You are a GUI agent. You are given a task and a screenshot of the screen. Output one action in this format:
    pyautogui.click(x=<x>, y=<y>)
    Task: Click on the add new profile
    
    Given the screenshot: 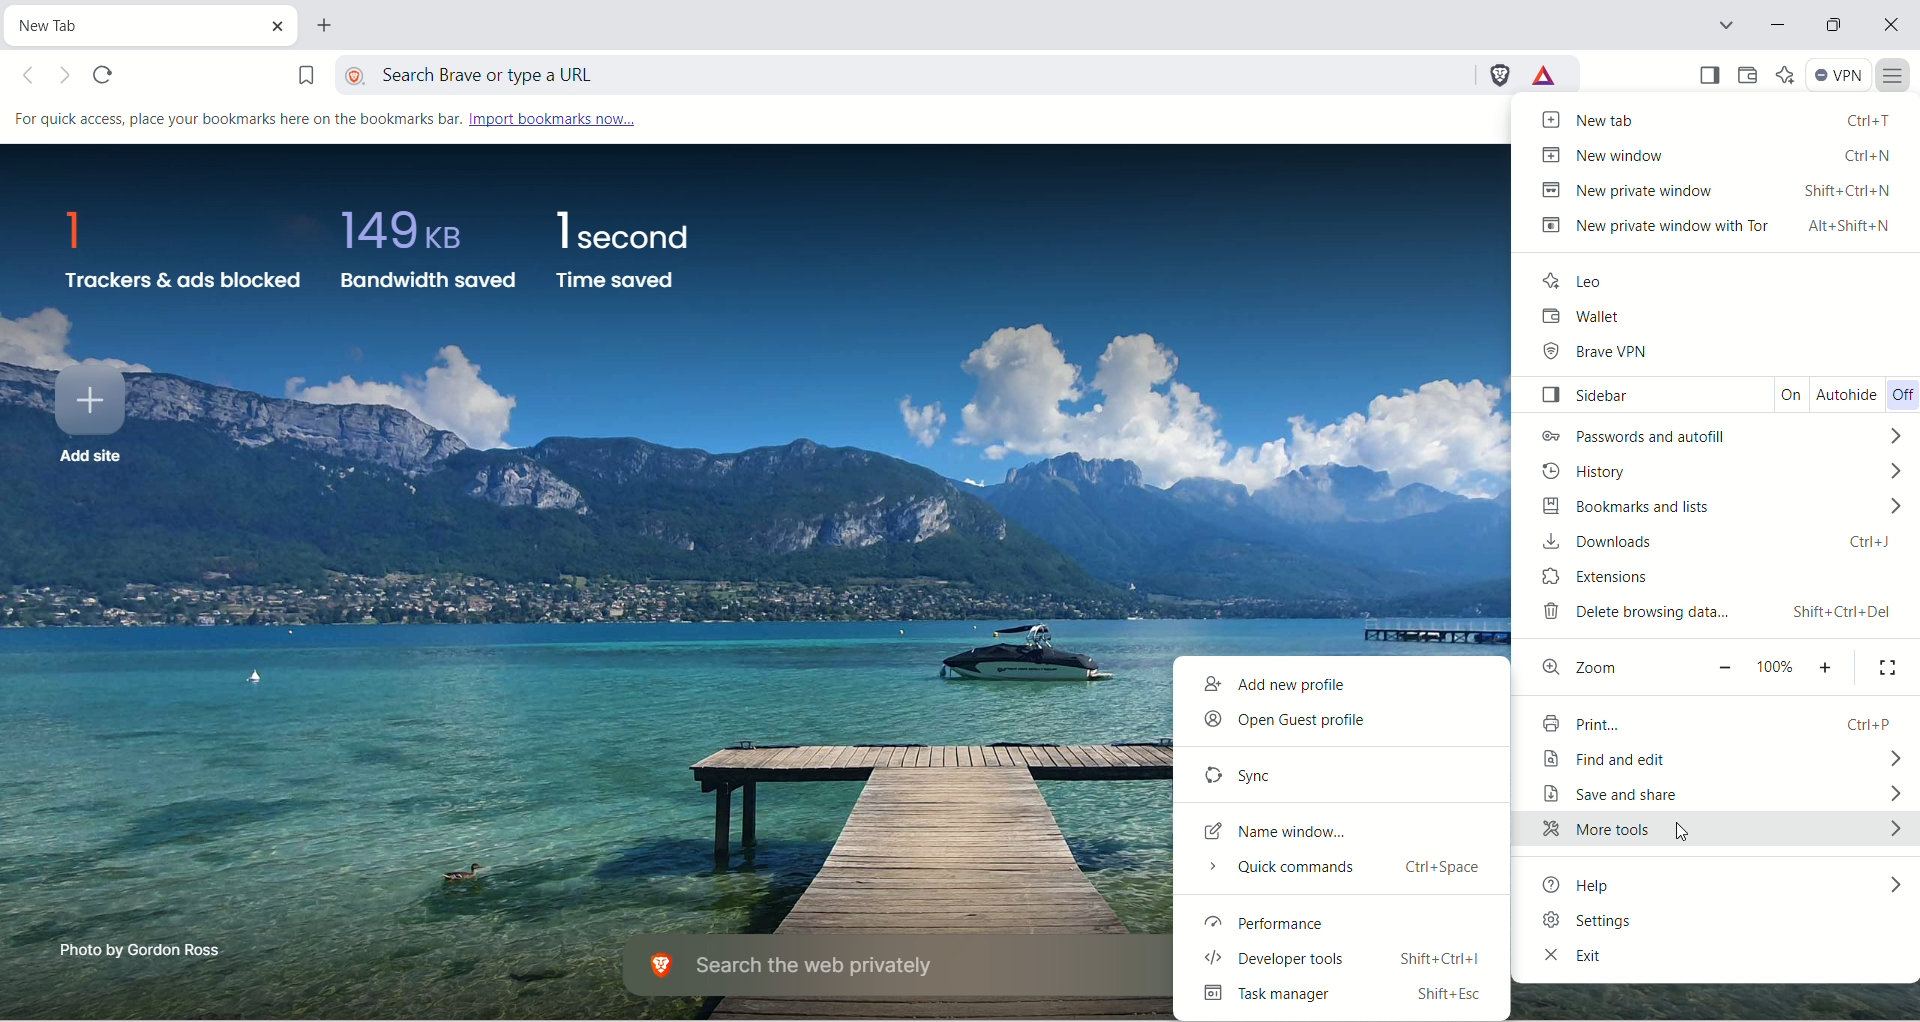 What is the action you would take?
    pyautogui.click(x=1346, y=685)
    